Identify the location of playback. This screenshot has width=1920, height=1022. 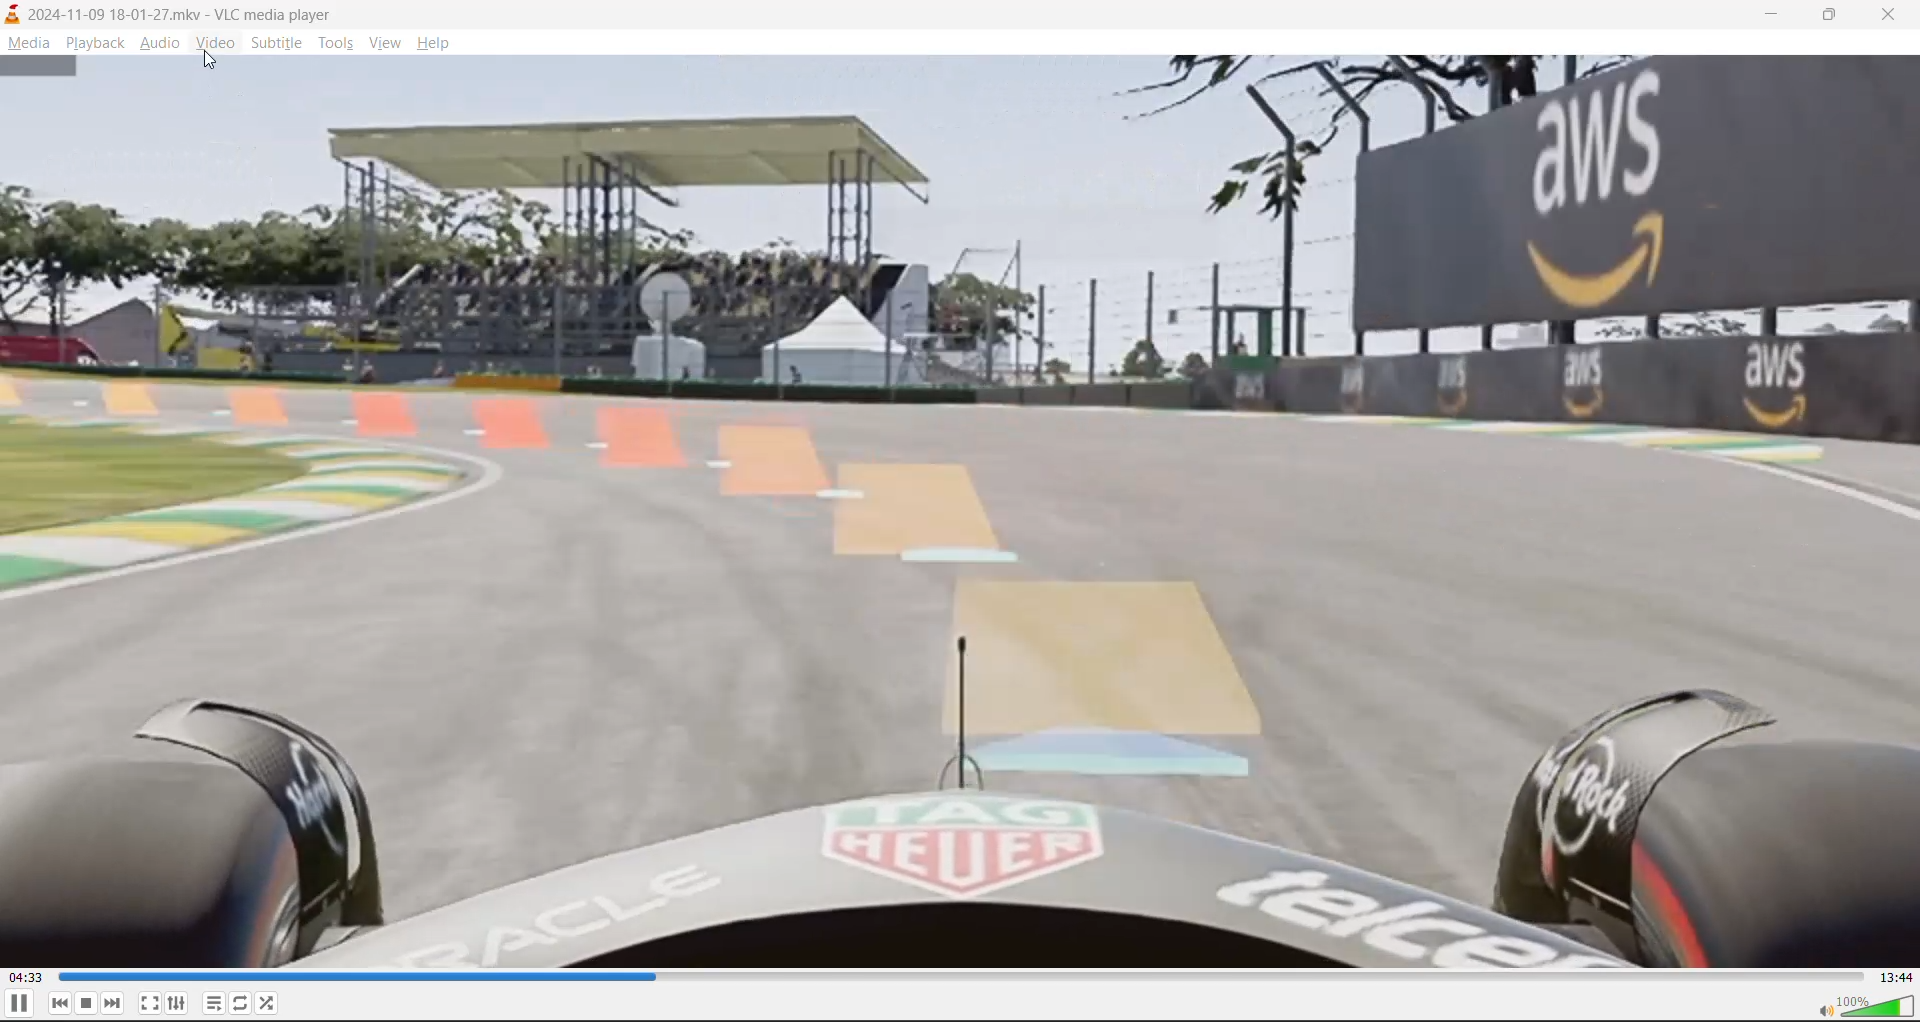
(95, 44).